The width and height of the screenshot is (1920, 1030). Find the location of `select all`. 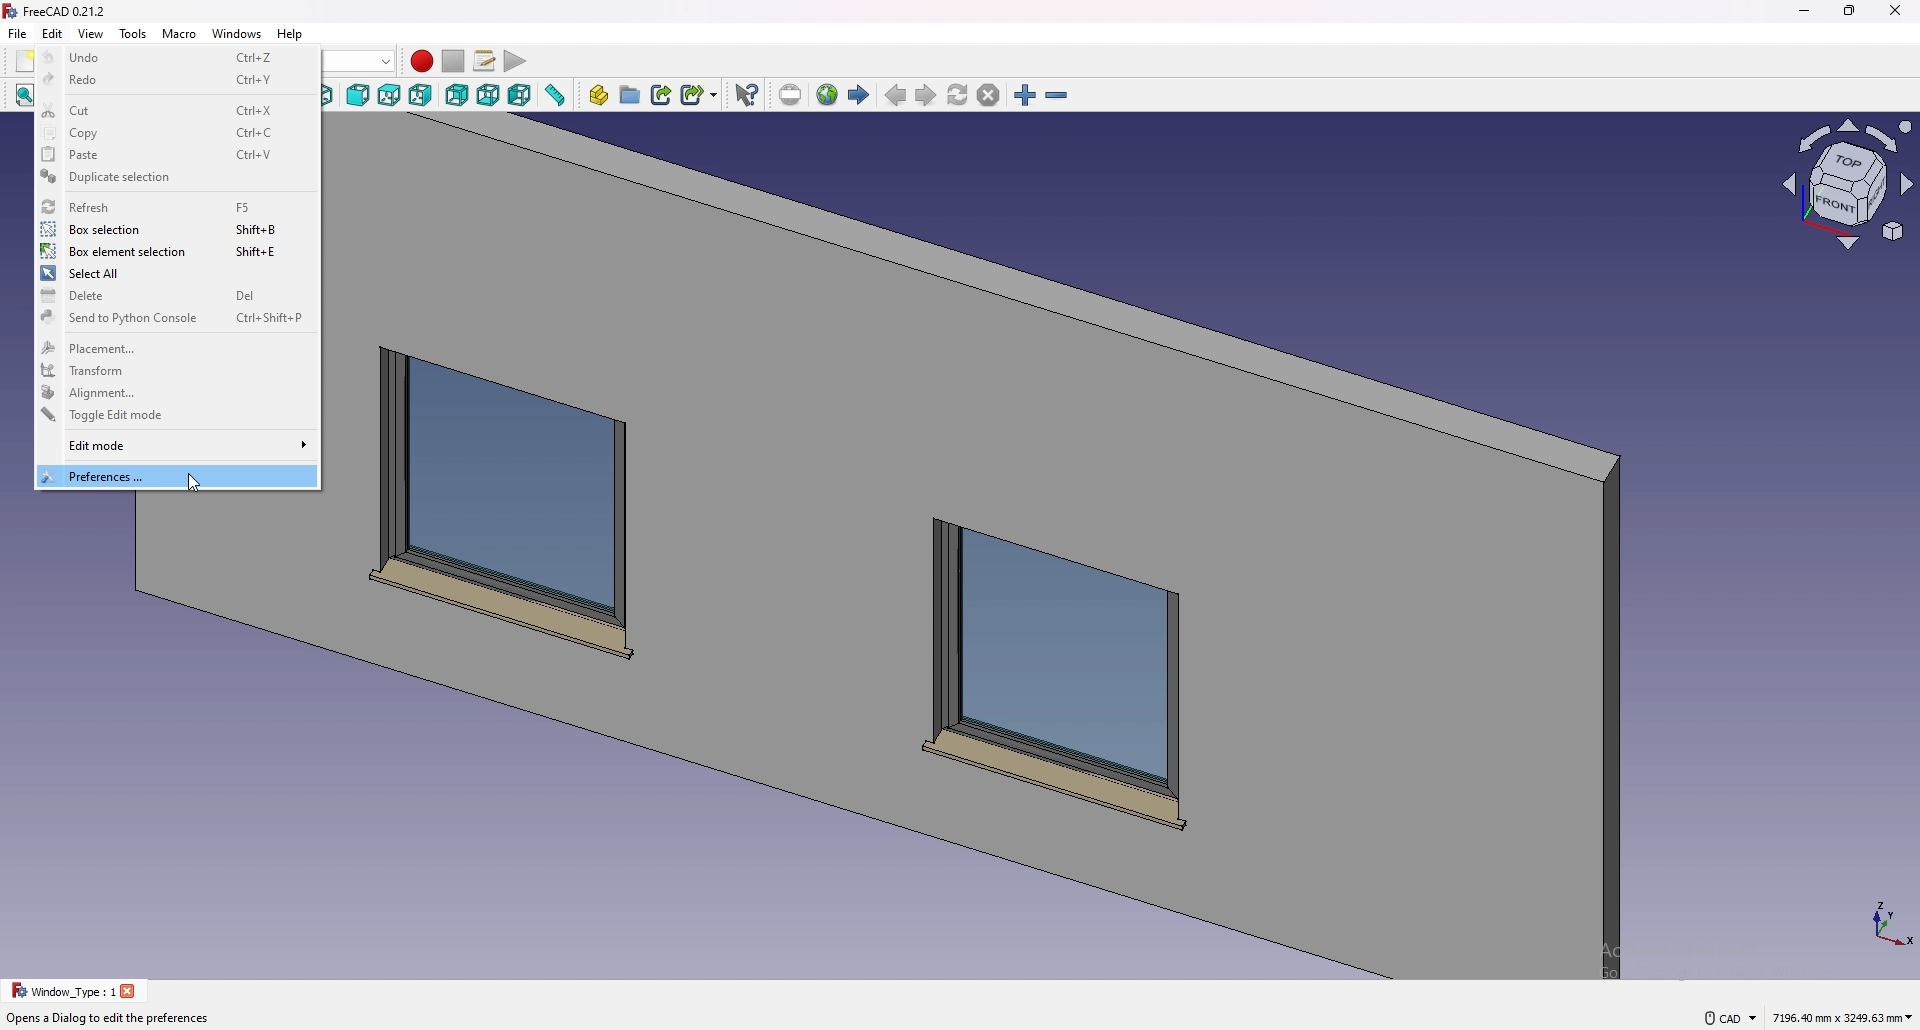

select all is located at coordinates (173, 274).